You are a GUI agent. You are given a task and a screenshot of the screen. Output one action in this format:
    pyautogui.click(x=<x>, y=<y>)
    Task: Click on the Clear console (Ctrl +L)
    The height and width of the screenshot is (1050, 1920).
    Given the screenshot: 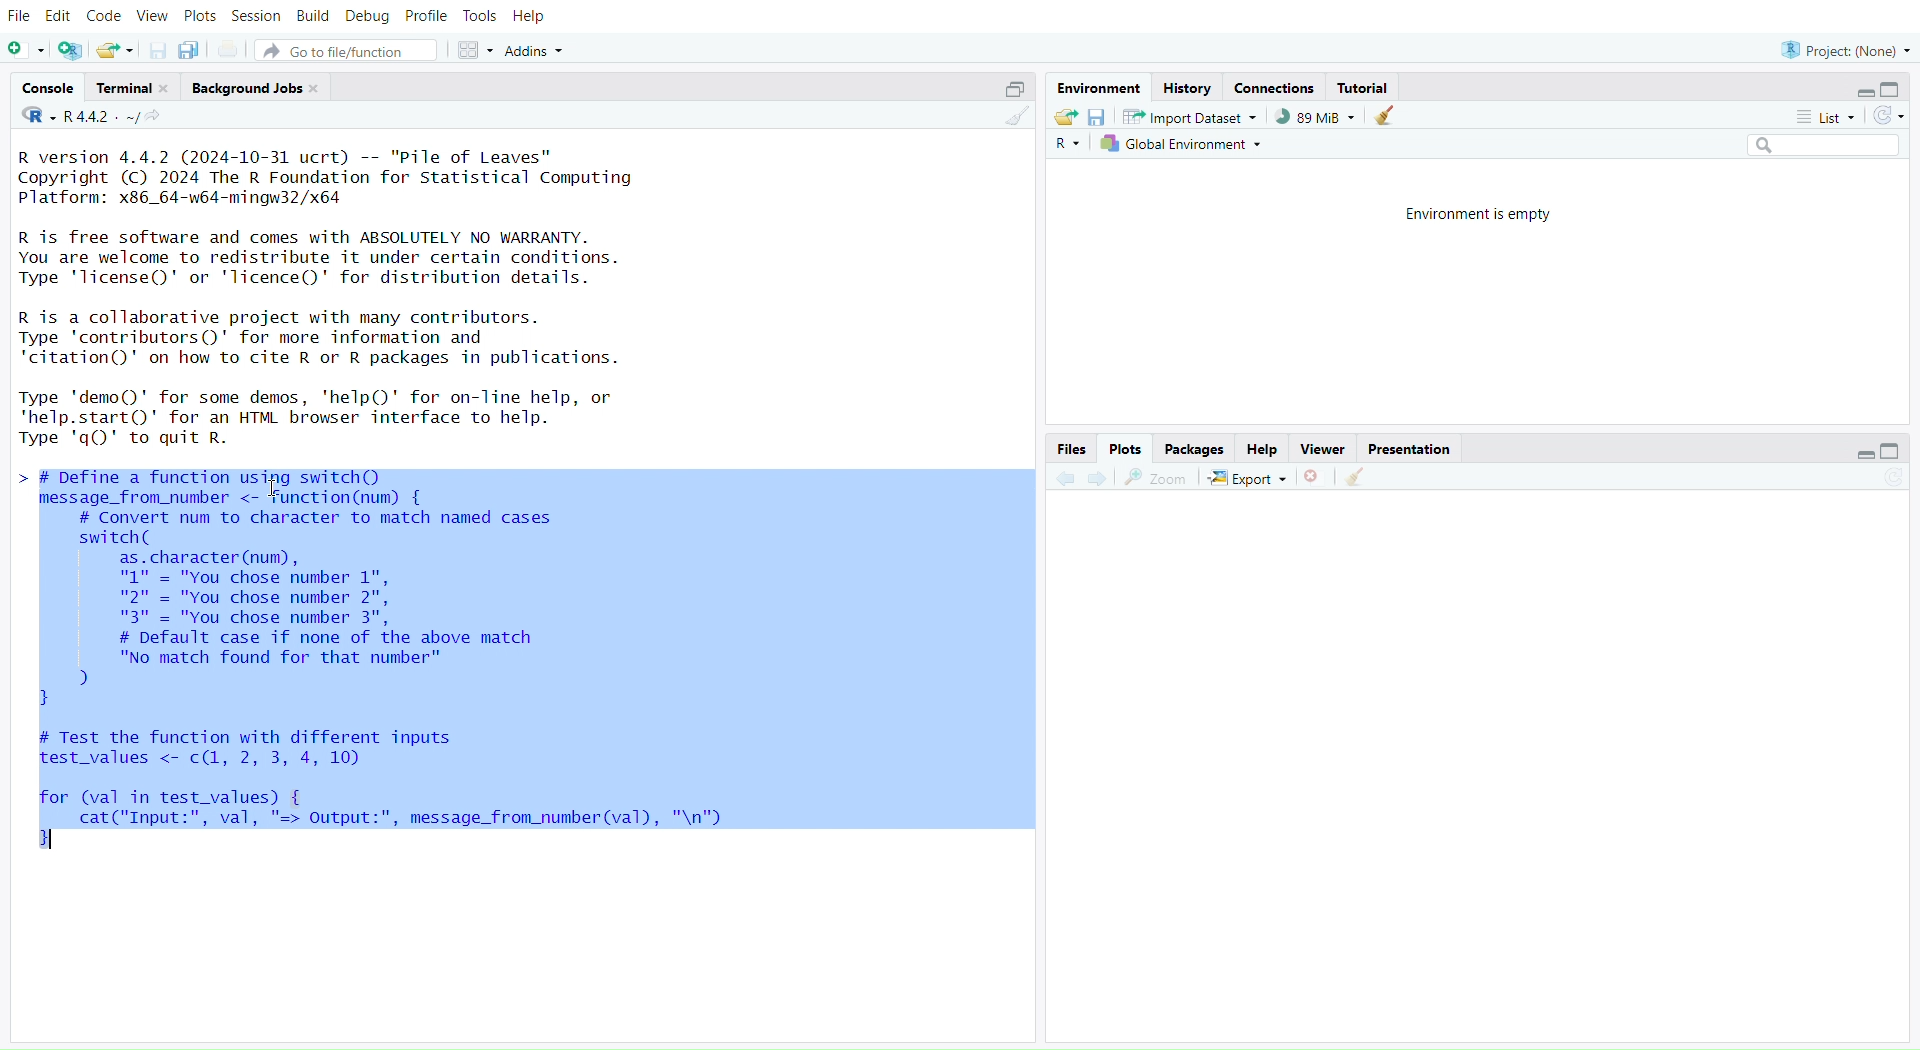 What is the action you would take?
    pyautogui.click(x=1361, y=476)
    